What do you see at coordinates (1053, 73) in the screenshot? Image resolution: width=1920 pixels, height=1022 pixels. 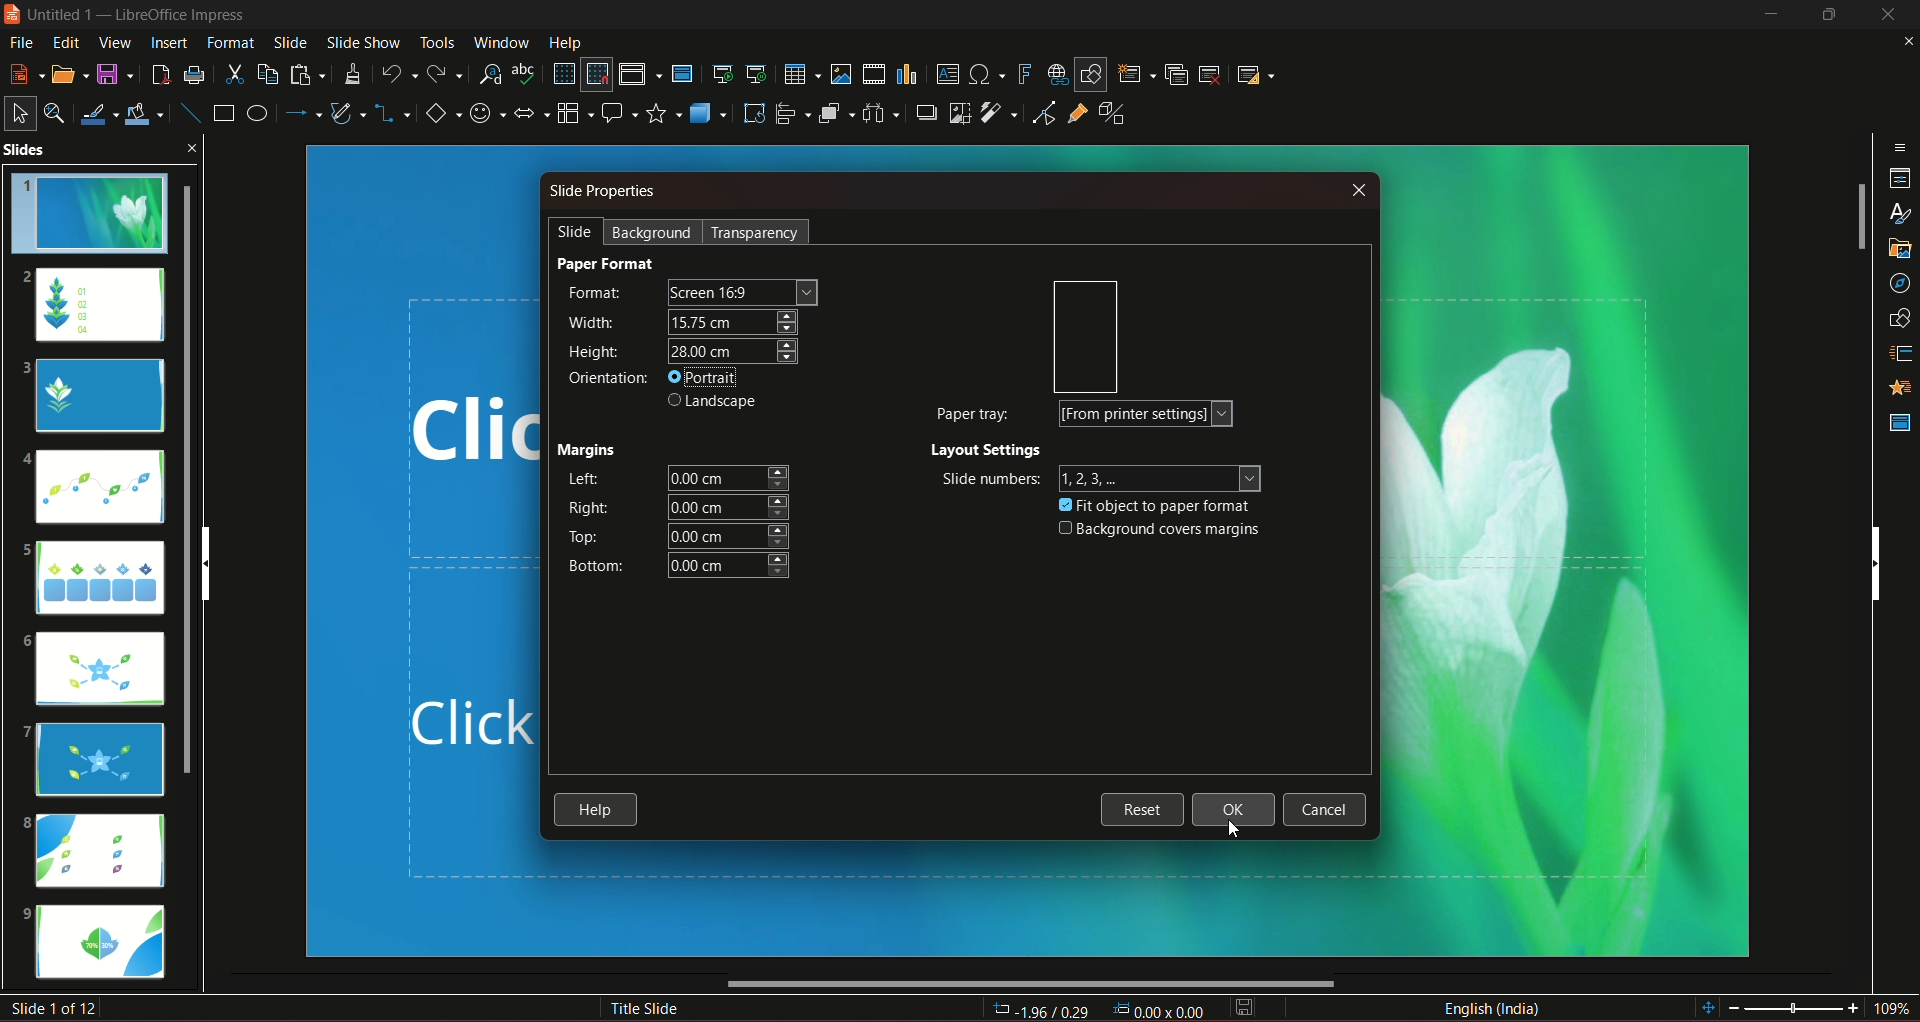 I see `insert hyperlink` at bounding box center [1053, 73].